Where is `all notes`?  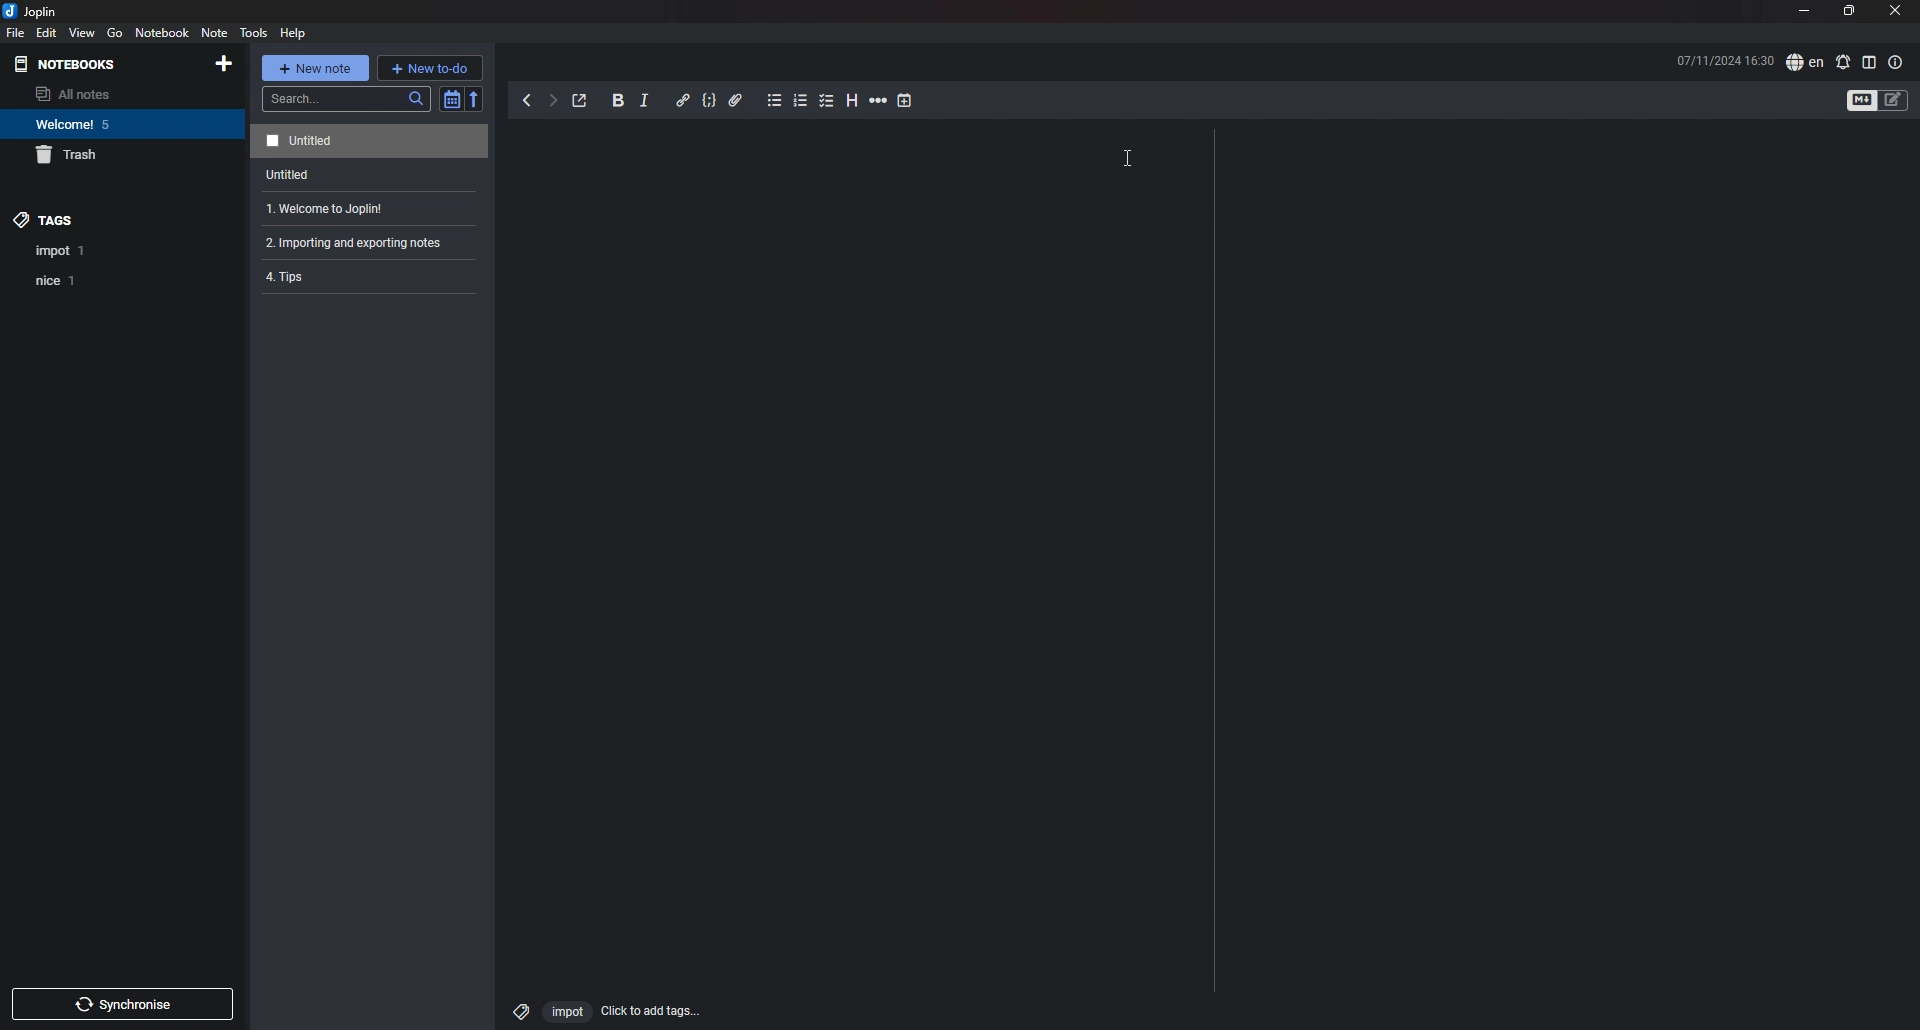 all notes is located at coordinates (96, 94).